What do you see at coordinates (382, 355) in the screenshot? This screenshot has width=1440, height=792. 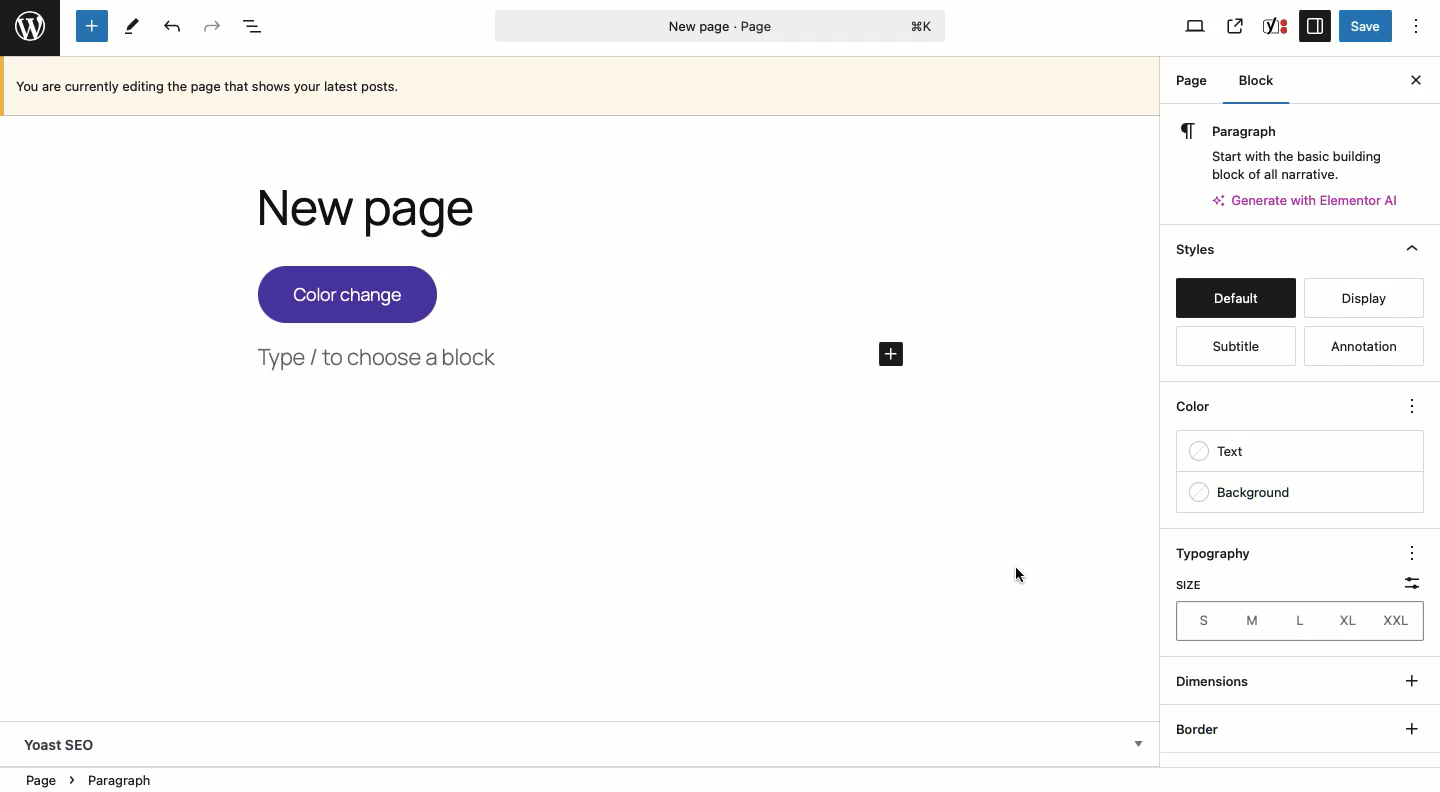 I see `Type, choose a block` at bounding box center [382, 355].